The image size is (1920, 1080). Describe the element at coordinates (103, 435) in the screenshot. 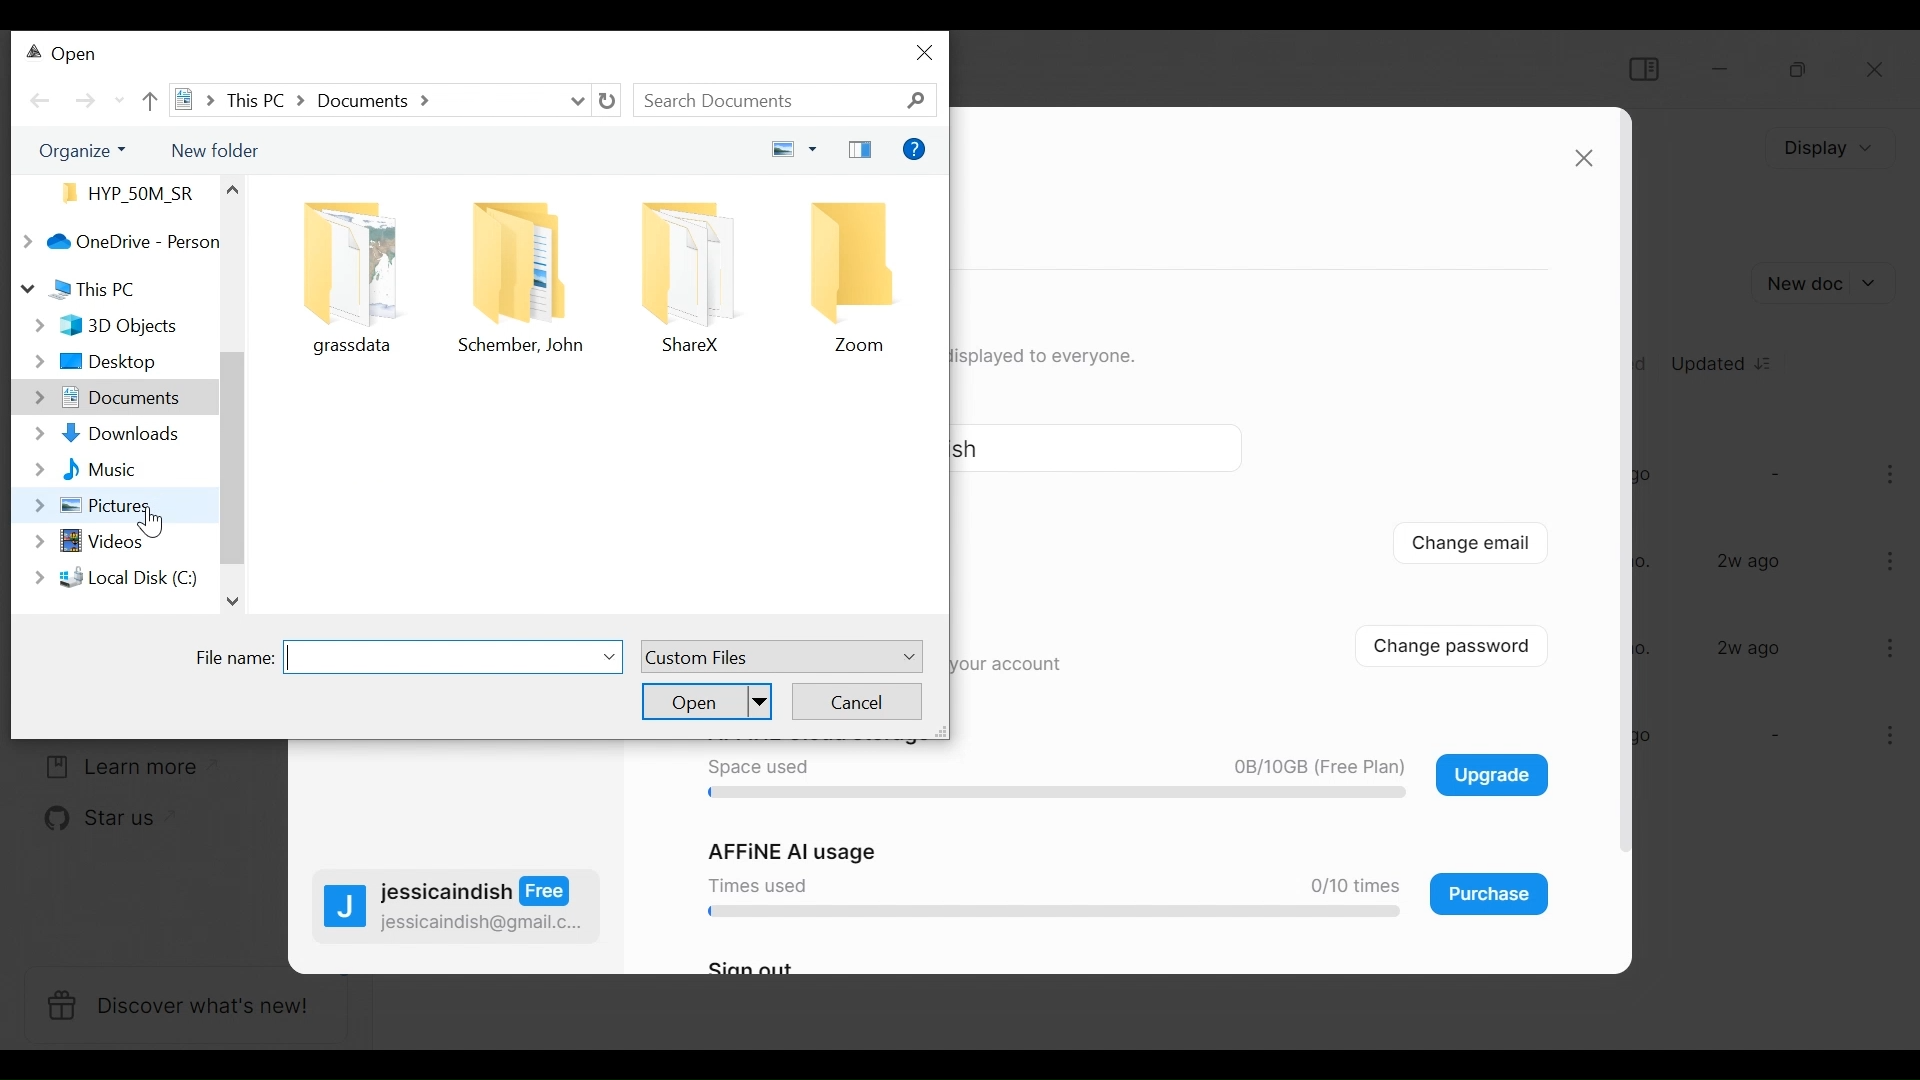

I see `Downloads` at that location.